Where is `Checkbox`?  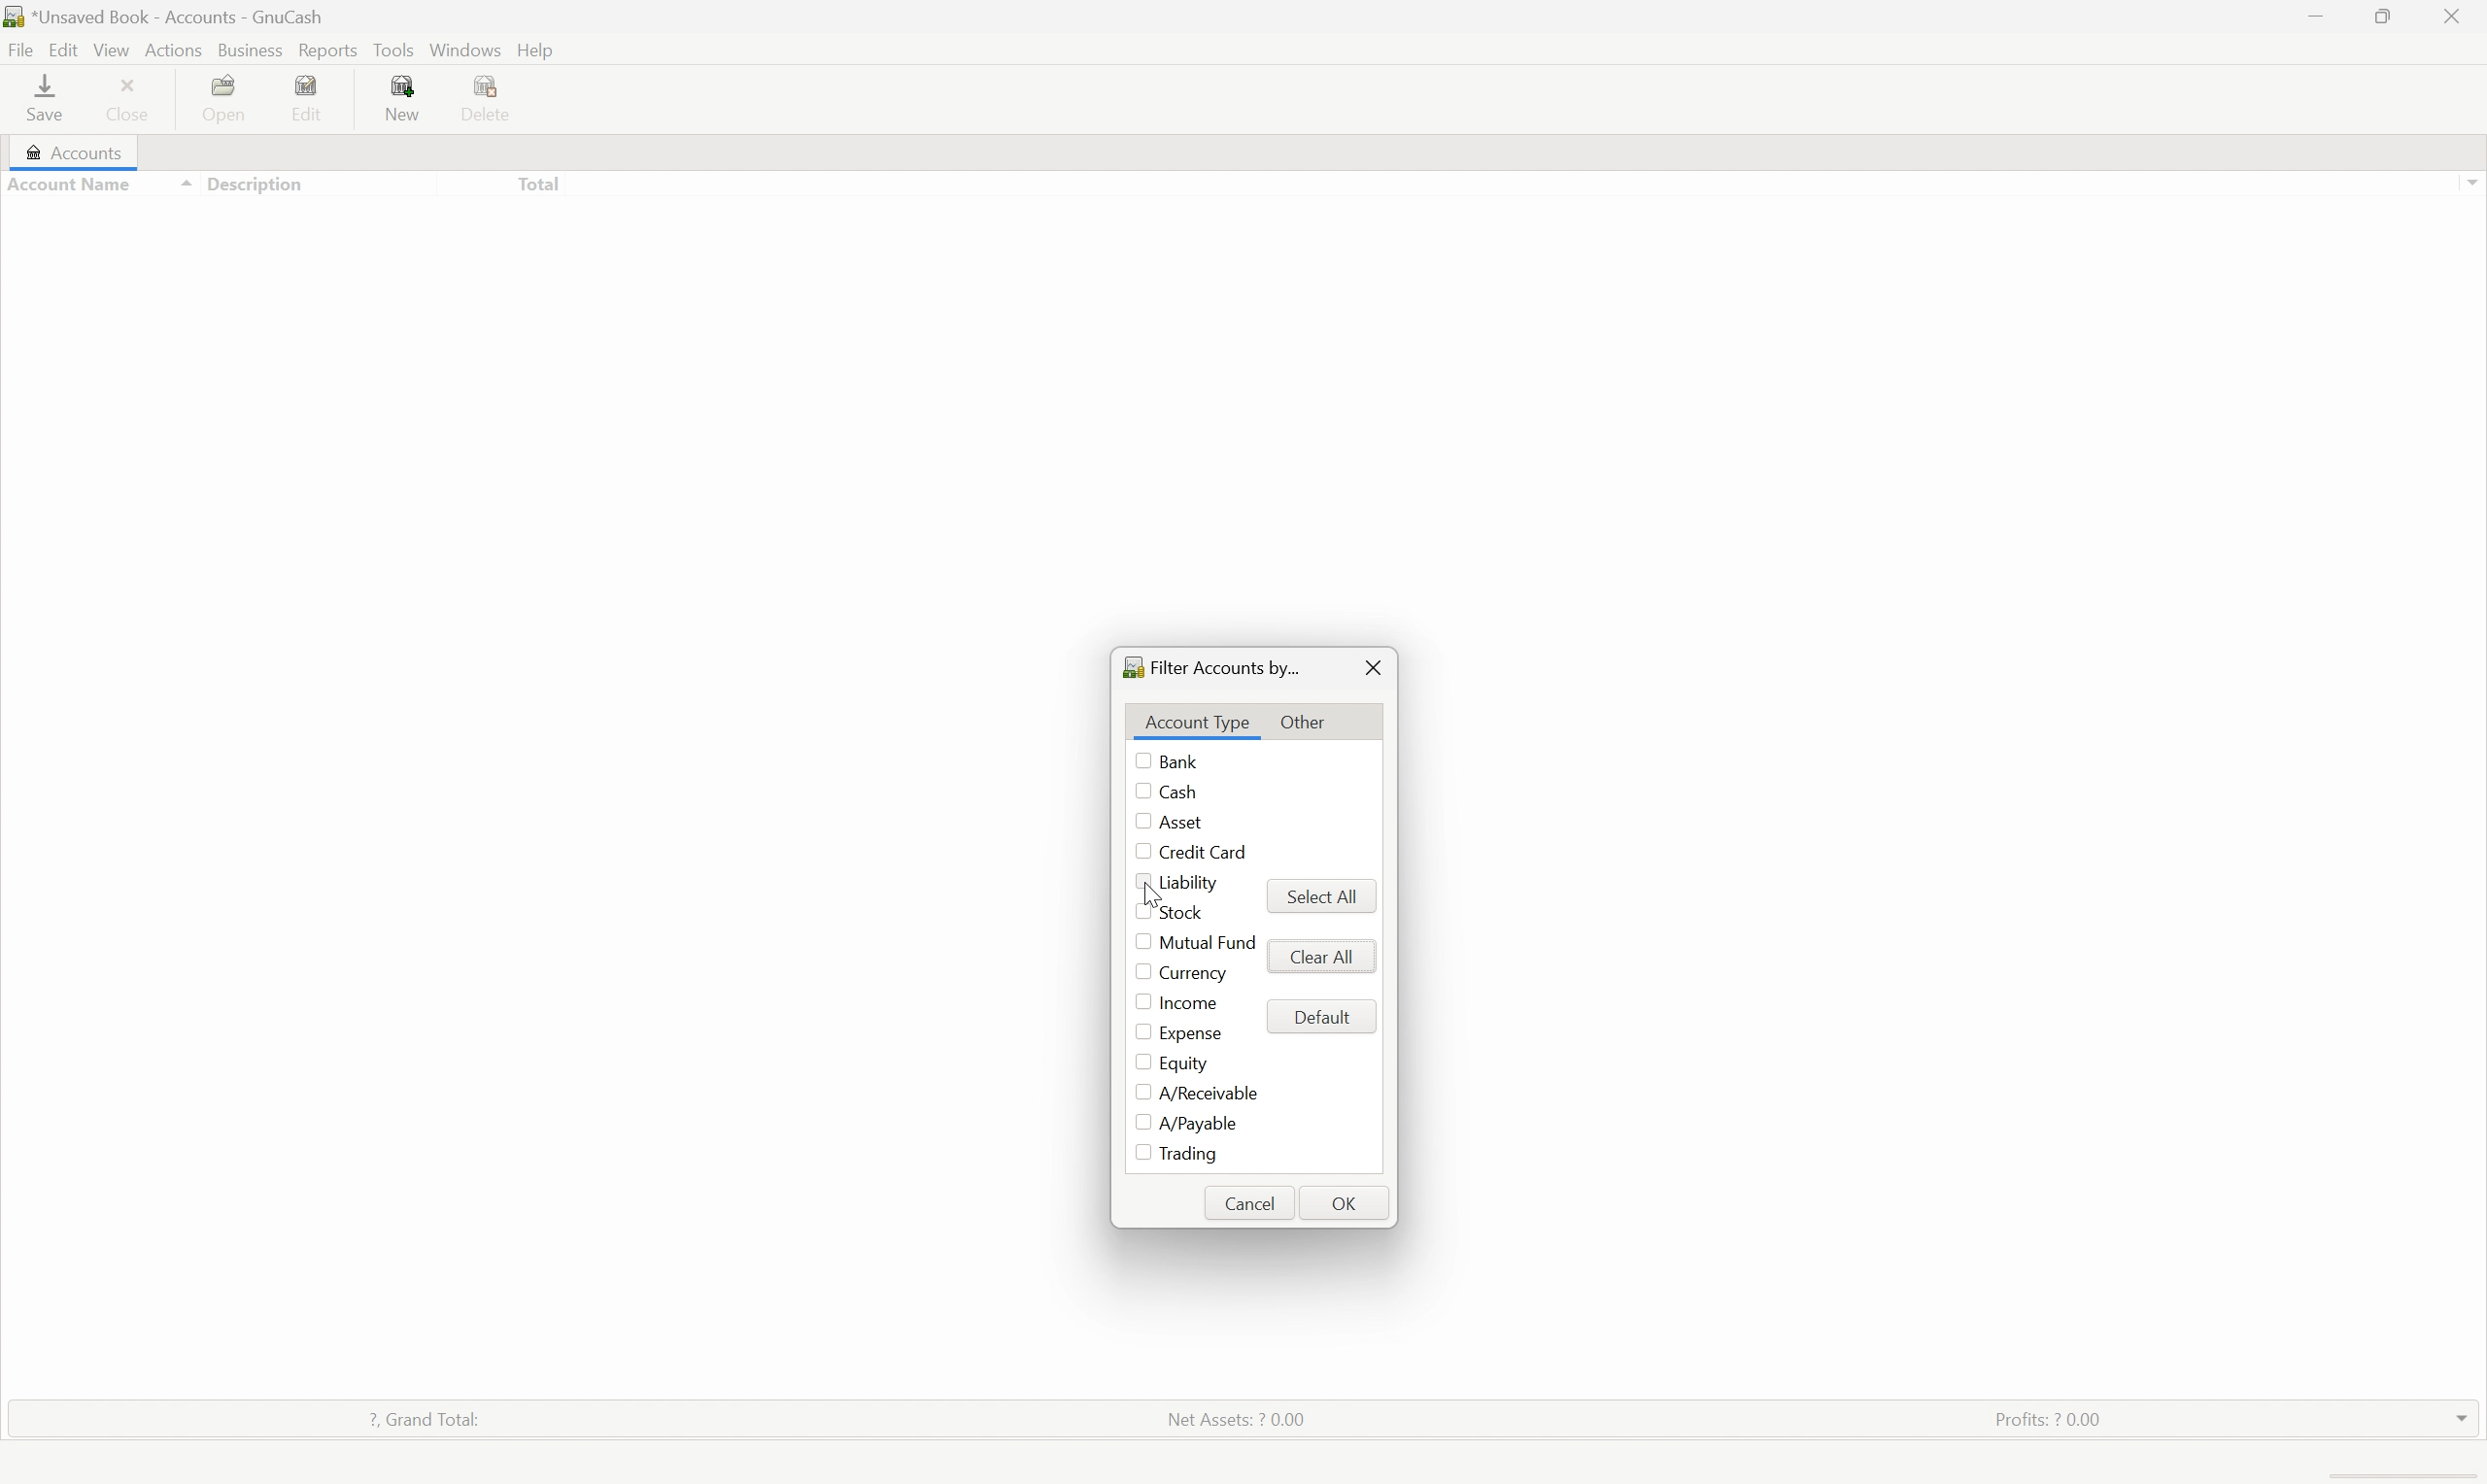 Checkbox is located at coordinates (1140, 912).